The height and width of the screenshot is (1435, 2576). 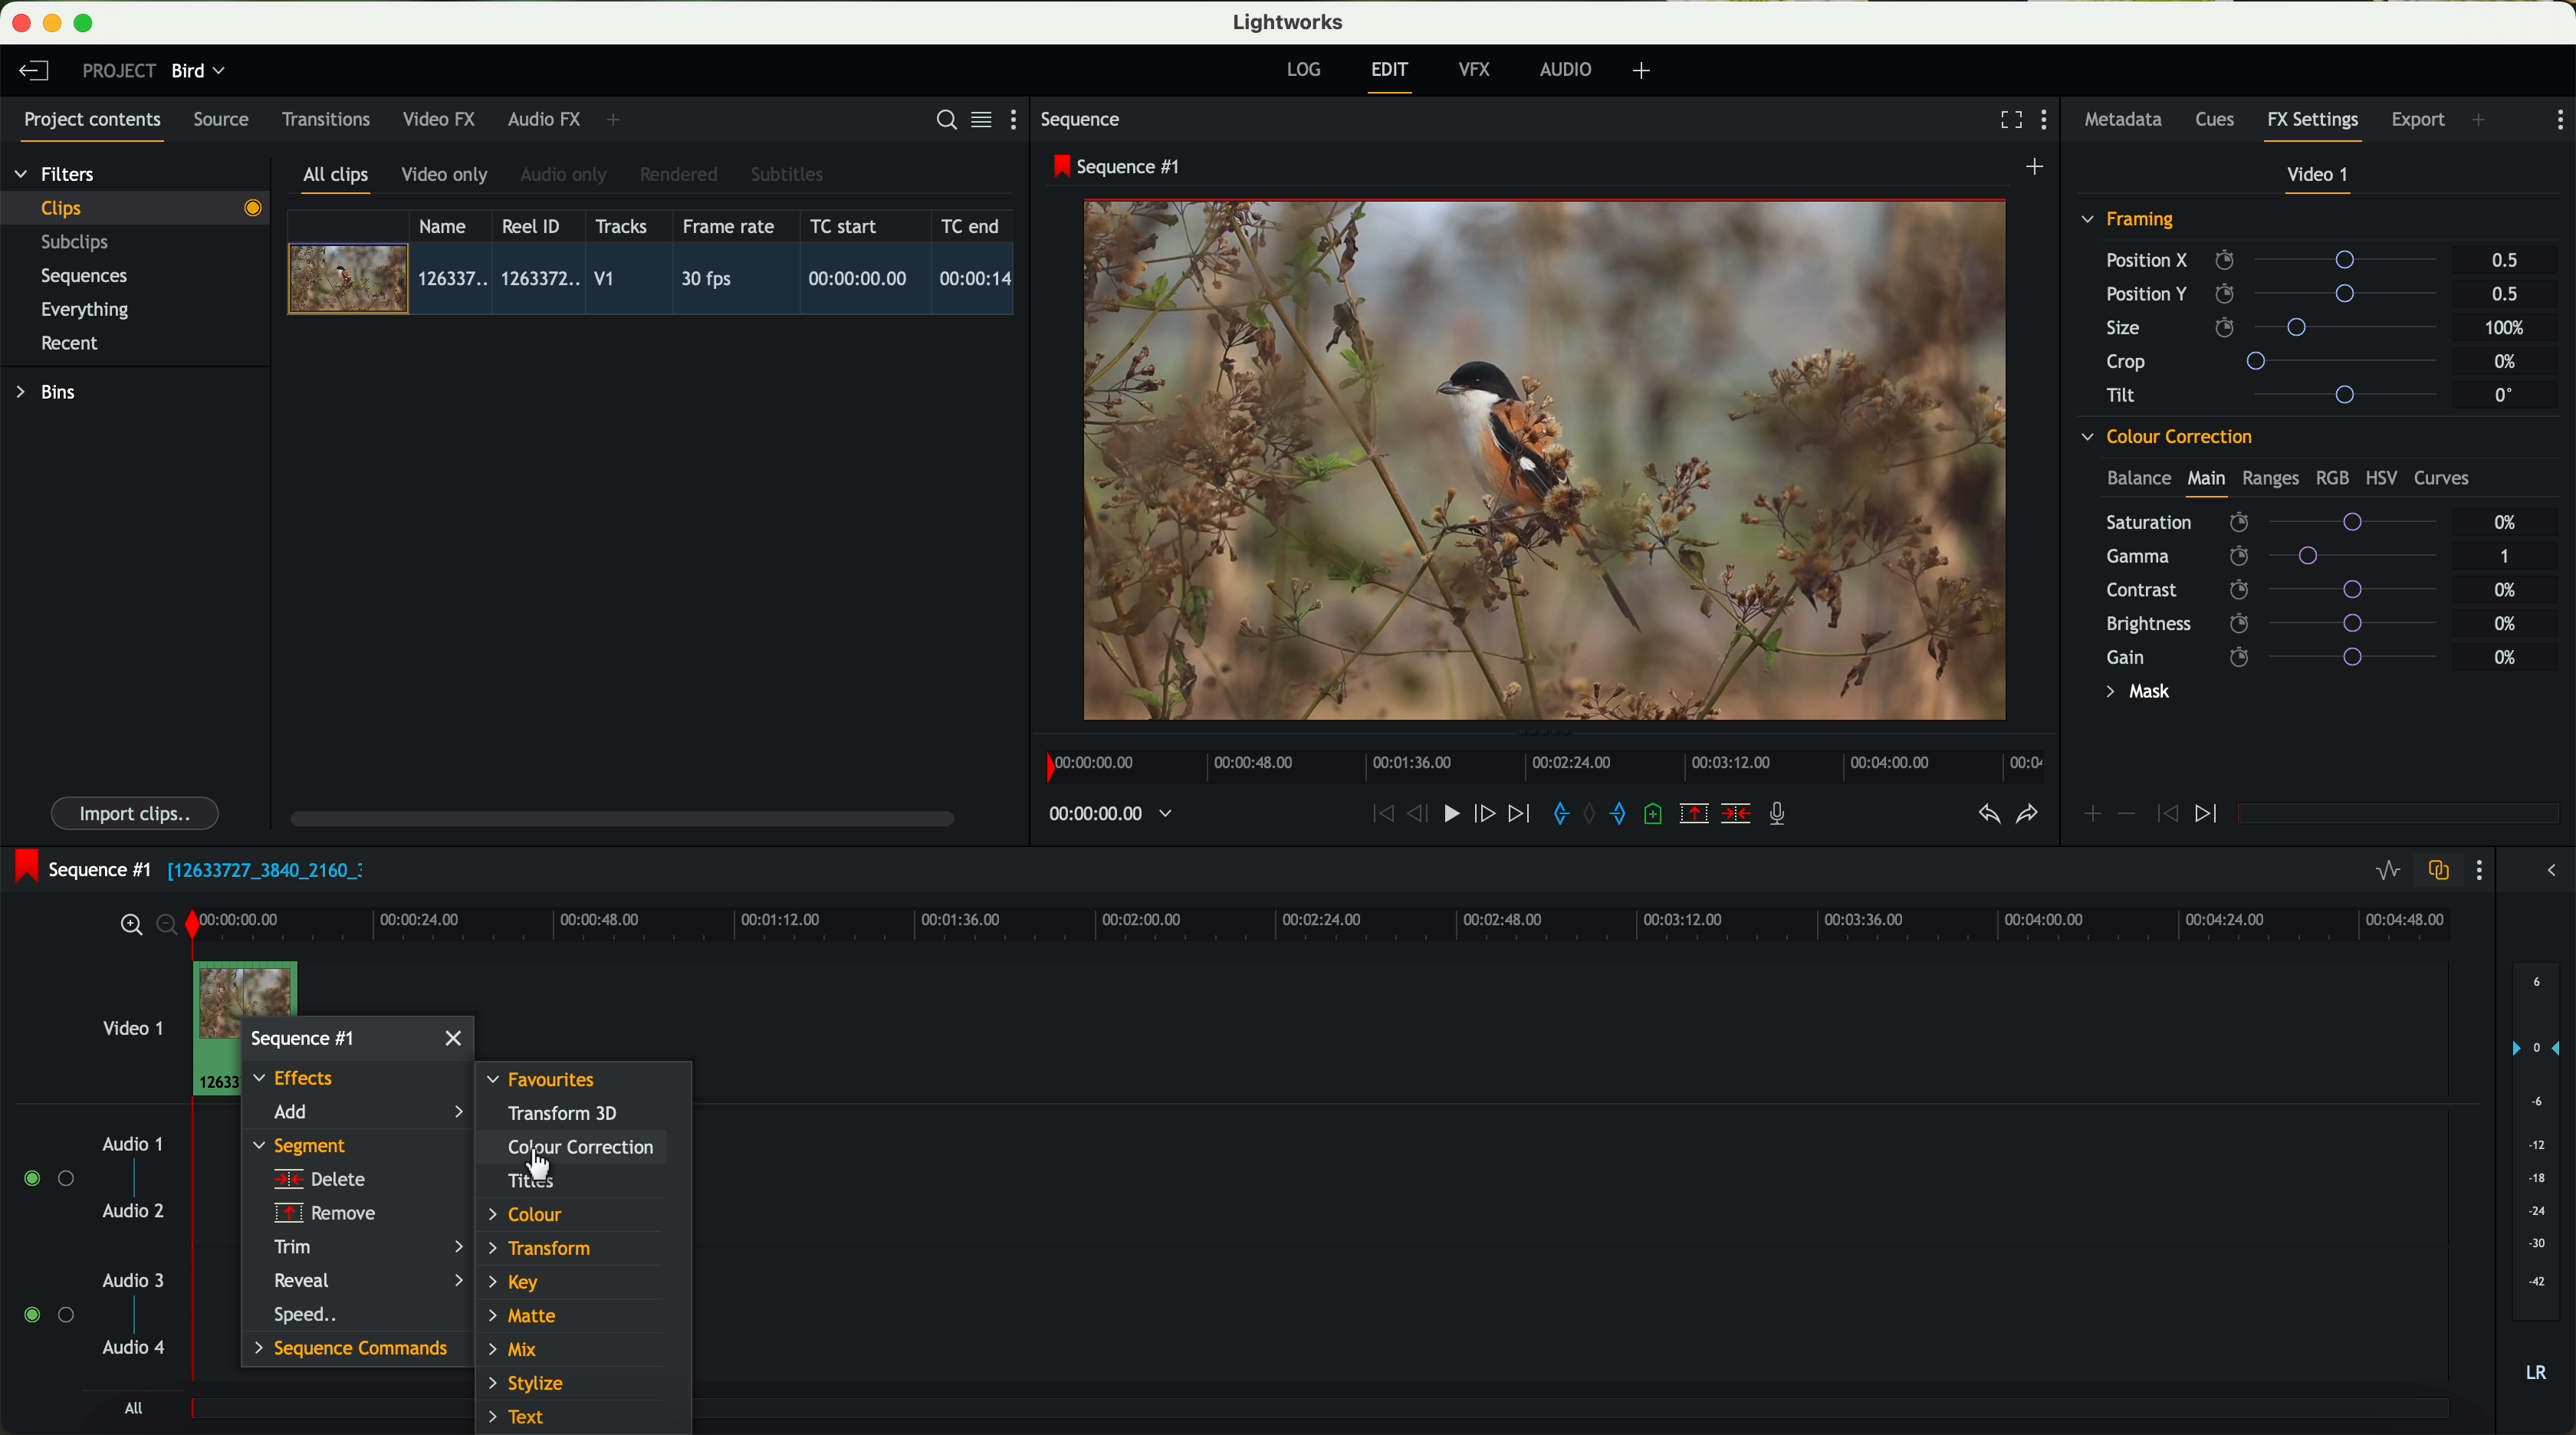 What do you see at coordinates (2284, 624) in the screenshot?
I see `brightness` at bounding box center [2284, 624].